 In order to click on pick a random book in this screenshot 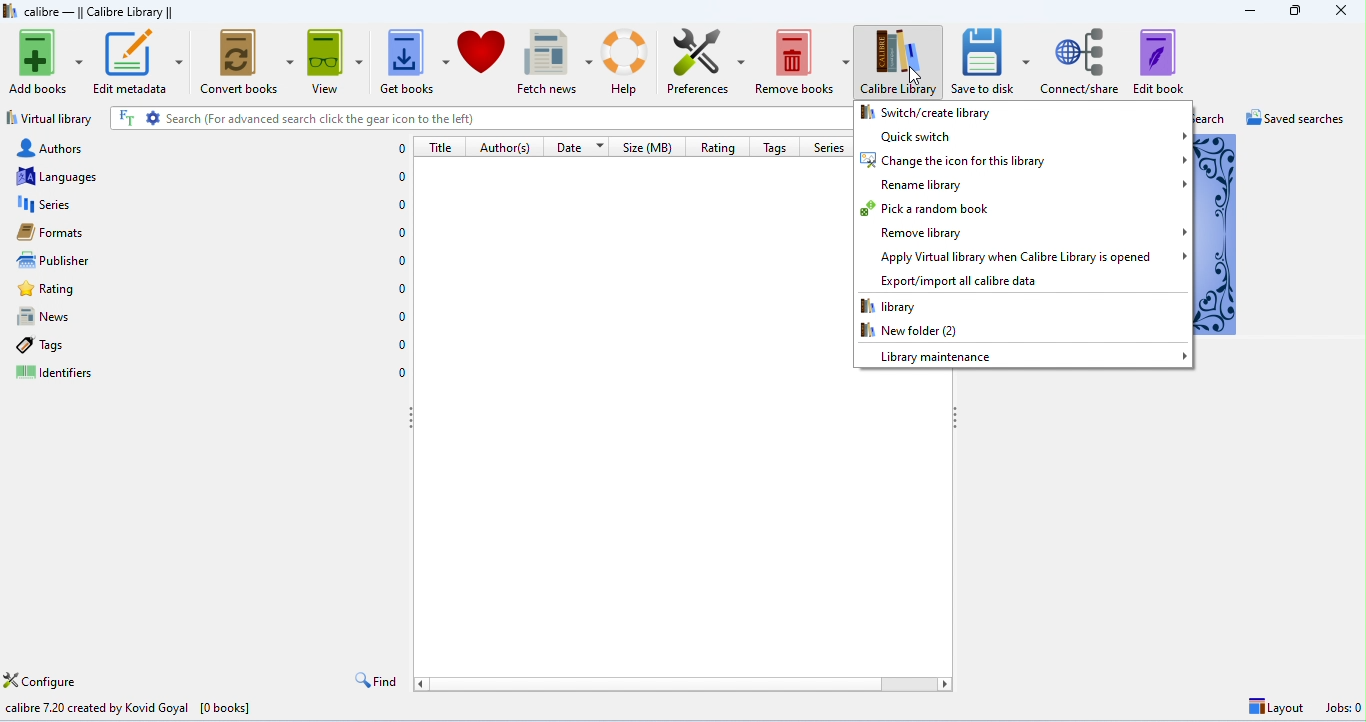, I will do `click(1022, 207)`.